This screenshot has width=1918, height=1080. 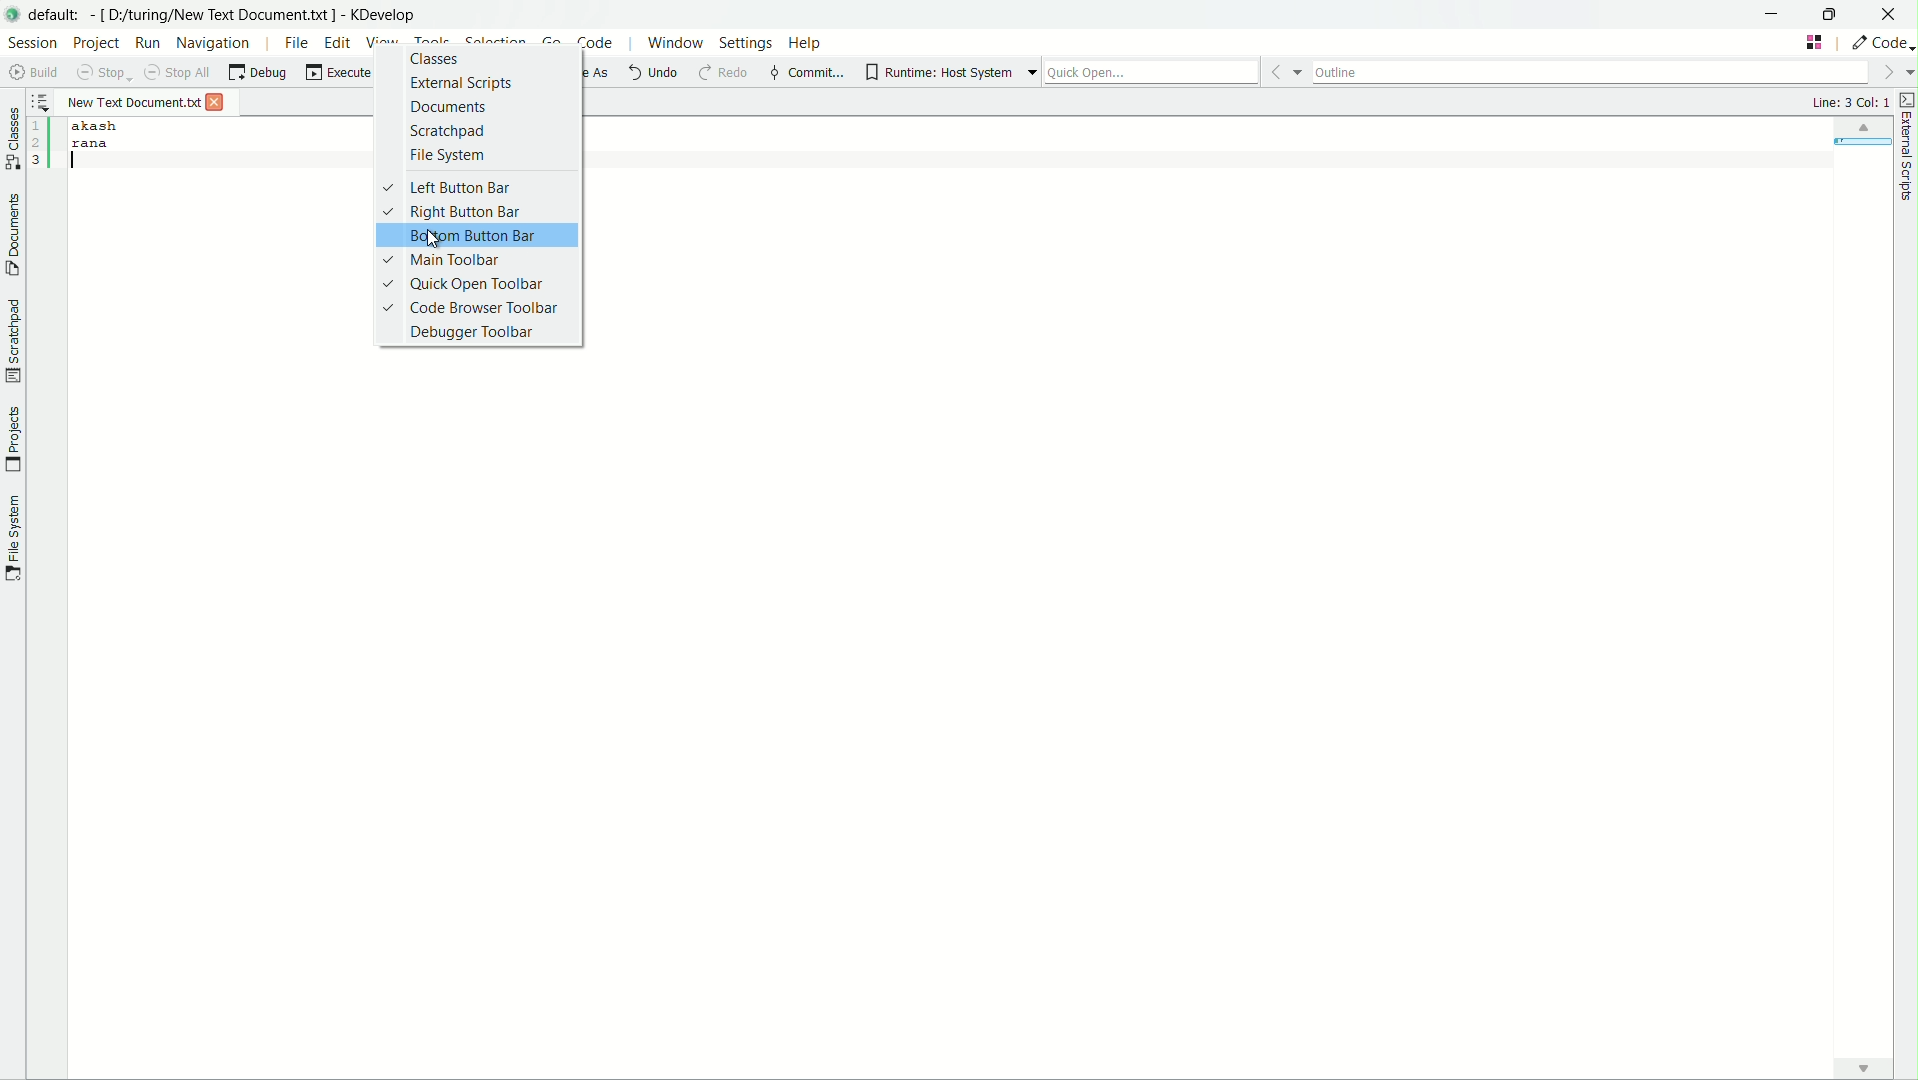 I want to click on tab layout, so click(x=1816, y=41).